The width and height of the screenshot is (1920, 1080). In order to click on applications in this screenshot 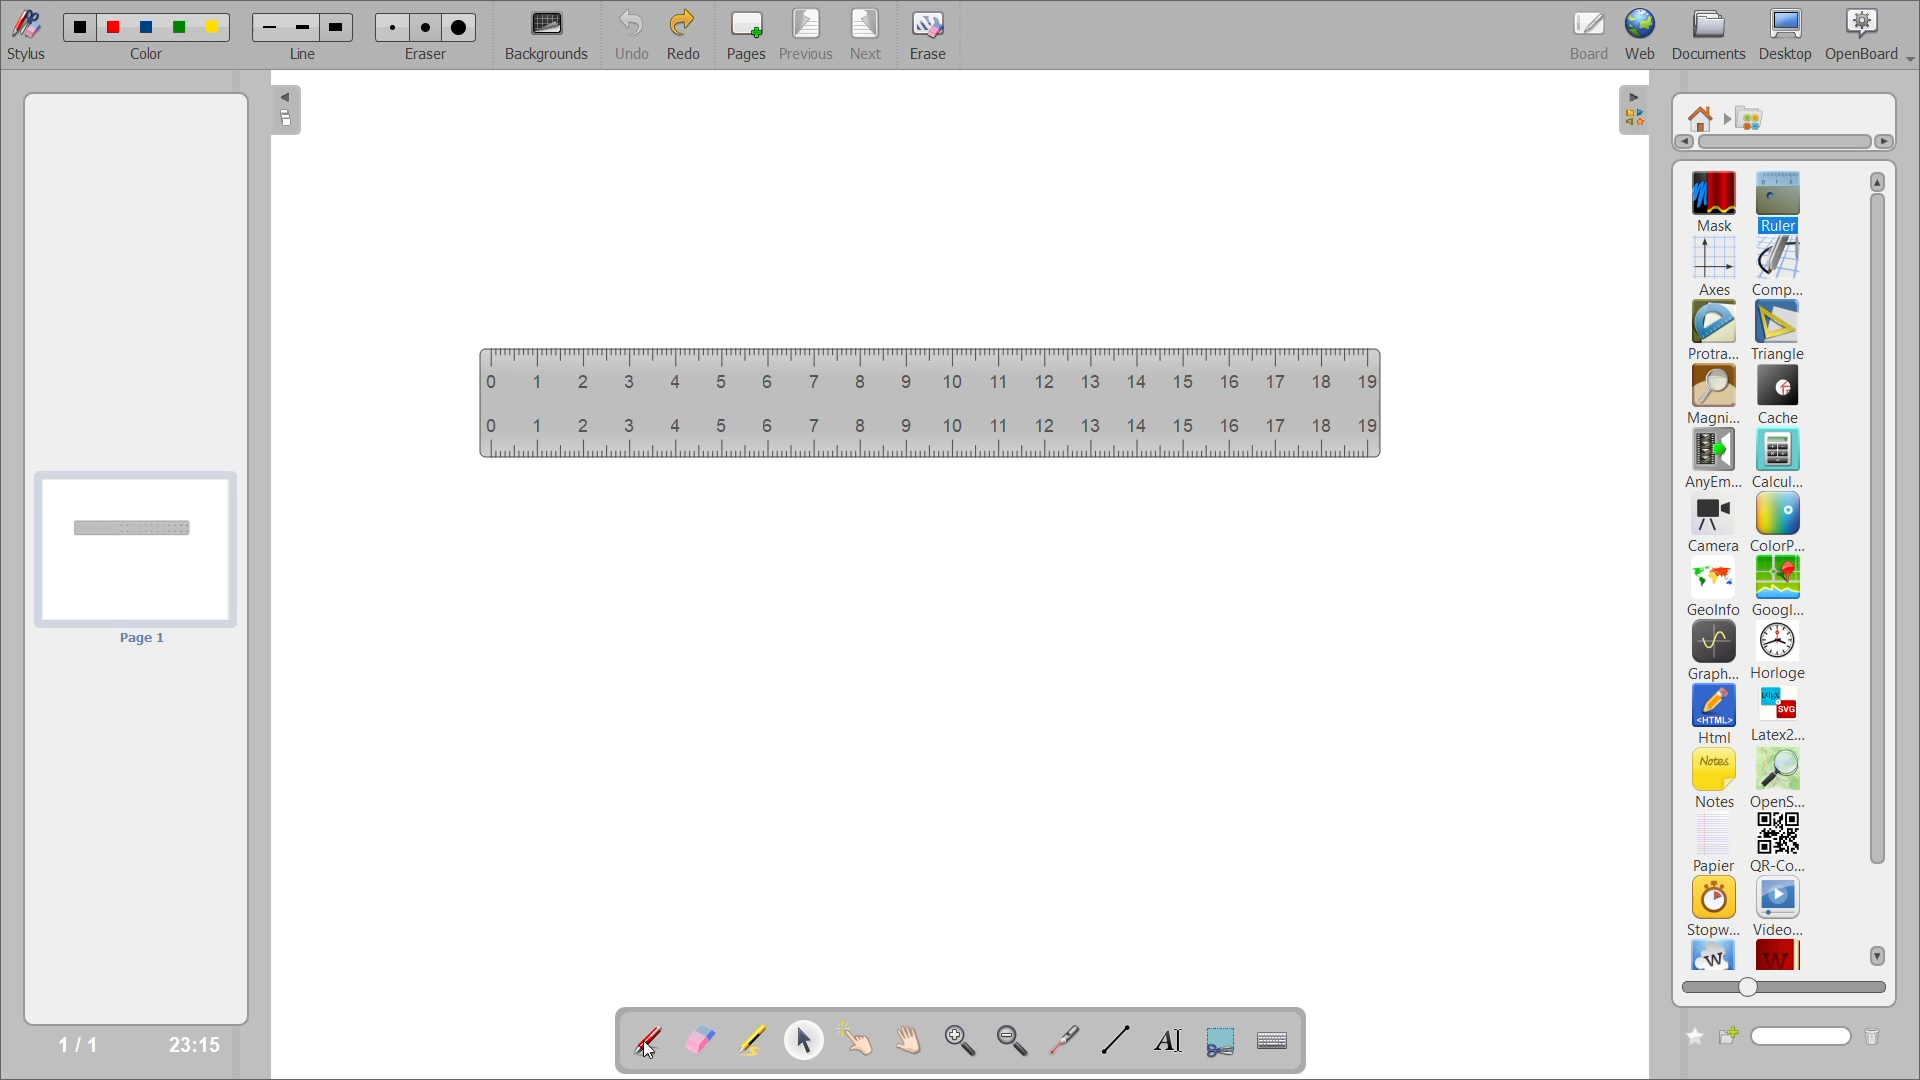, I will do `click(1756, 118)`.